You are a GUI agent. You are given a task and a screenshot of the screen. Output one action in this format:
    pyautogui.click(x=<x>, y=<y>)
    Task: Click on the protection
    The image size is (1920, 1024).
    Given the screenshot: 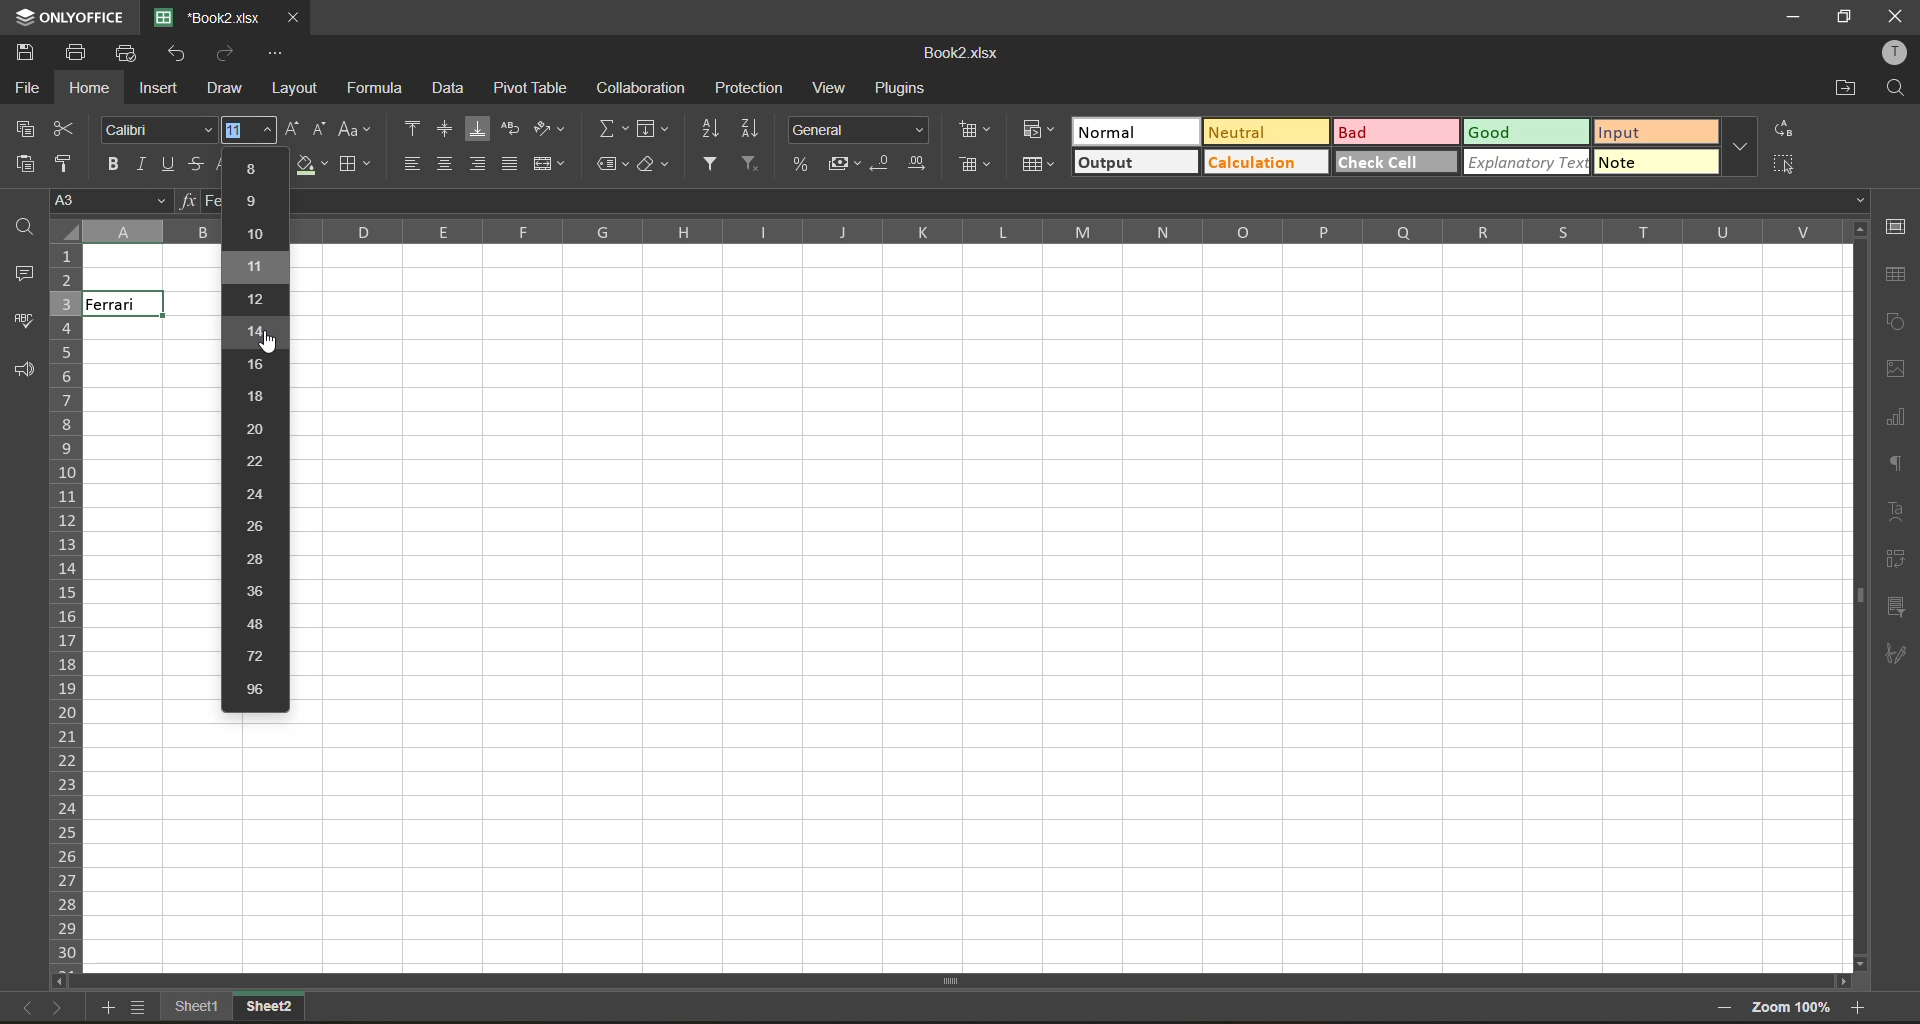 What is the action you would take?
    pyautogui.click(x=752, y=87)
    